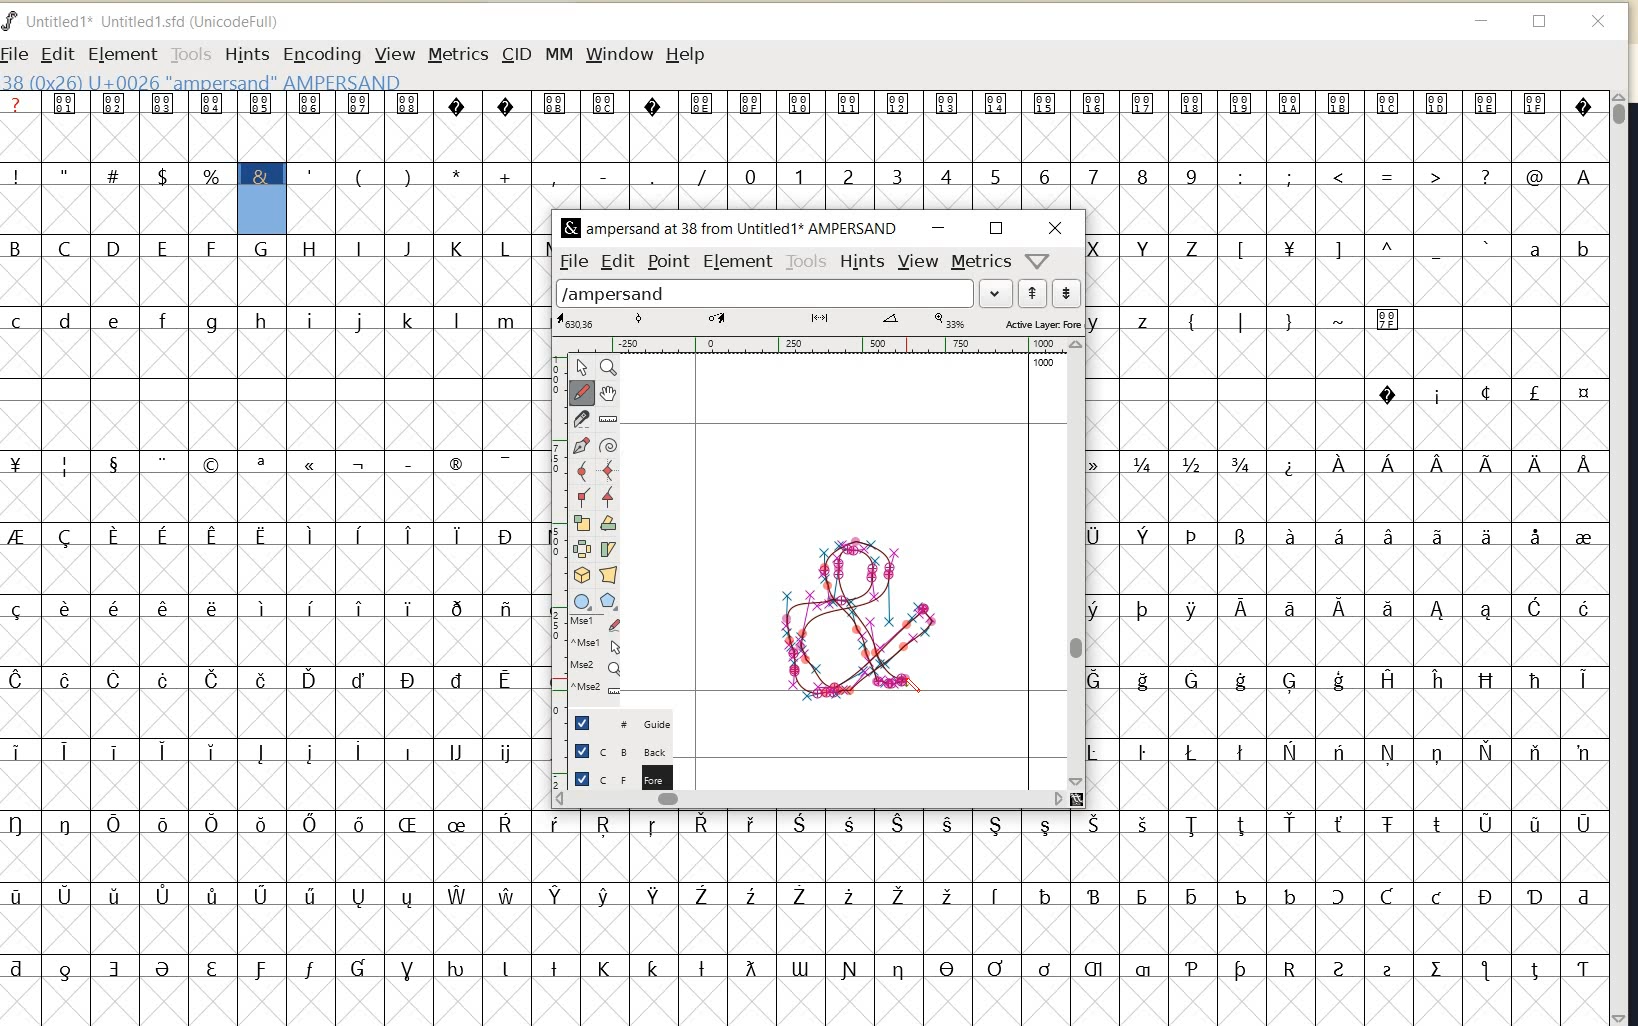  Describe the element at coordinates (819, 321) in the screenshot. I see `ACTIVE LAYER` at that location.